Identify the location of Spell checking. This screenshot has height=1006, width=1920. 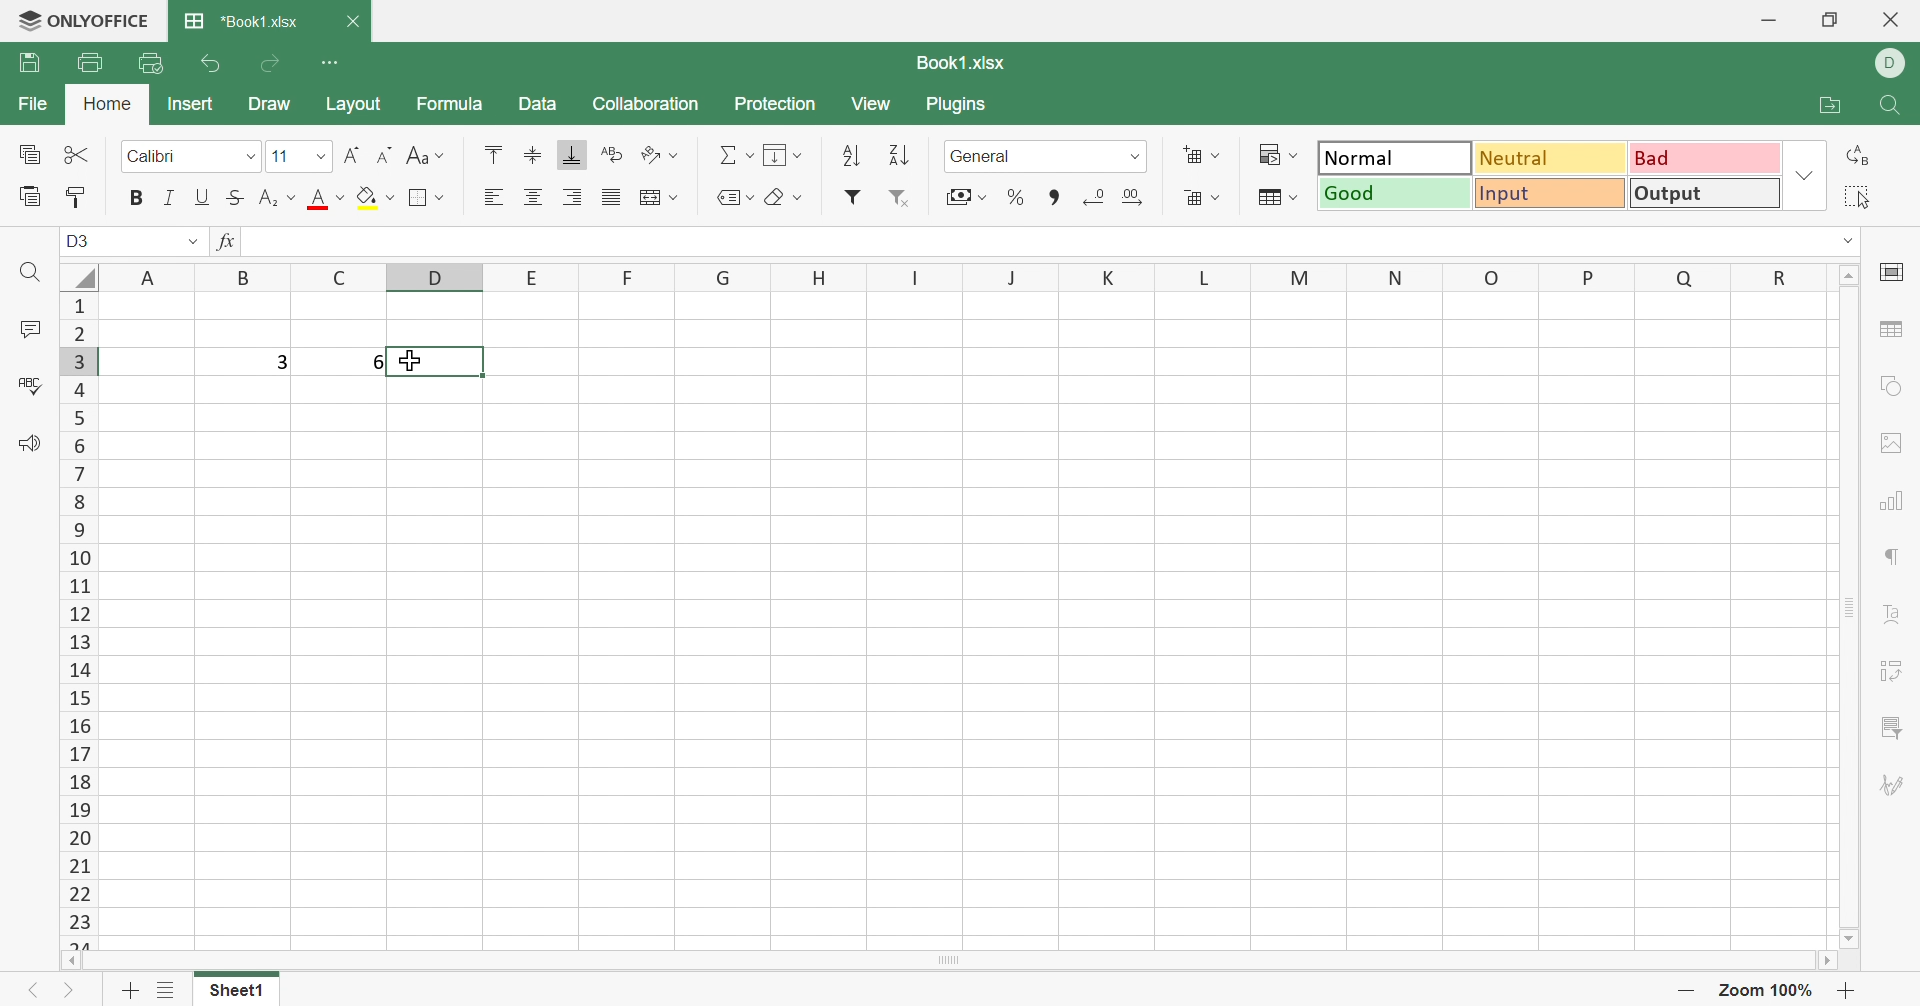
(33, 387).